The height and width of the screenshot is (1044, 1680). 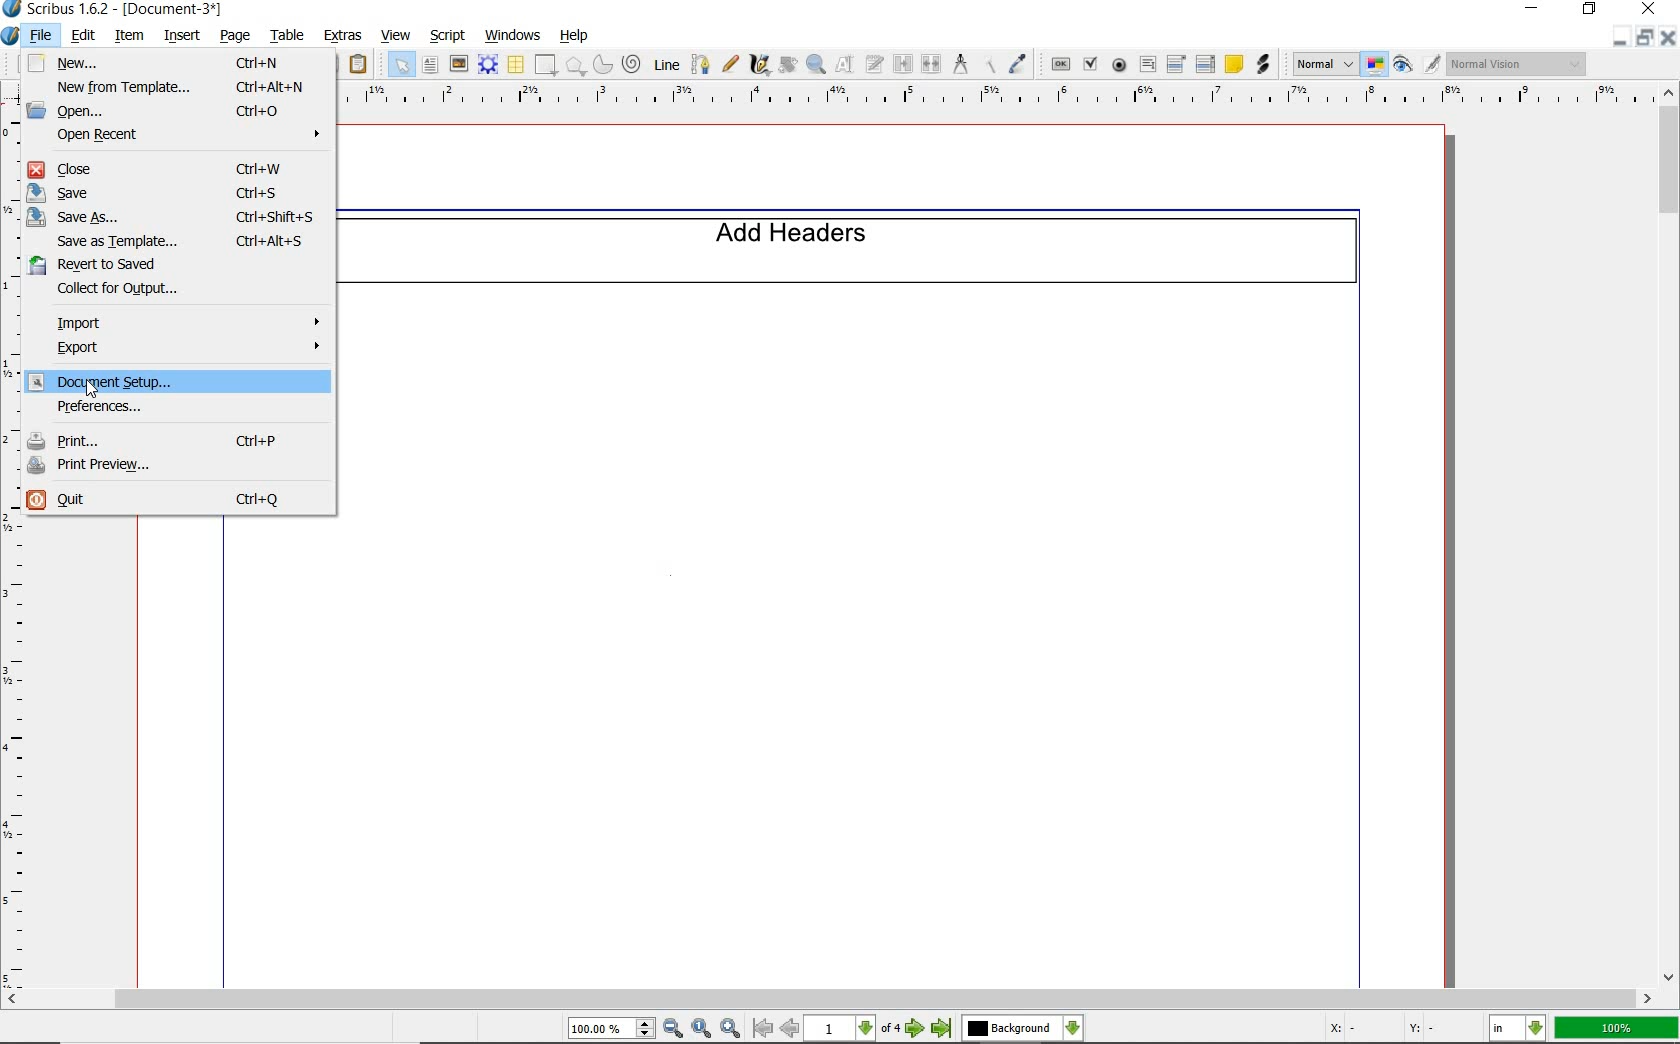 I want to click on rotate item, so click(x=787, y=66).